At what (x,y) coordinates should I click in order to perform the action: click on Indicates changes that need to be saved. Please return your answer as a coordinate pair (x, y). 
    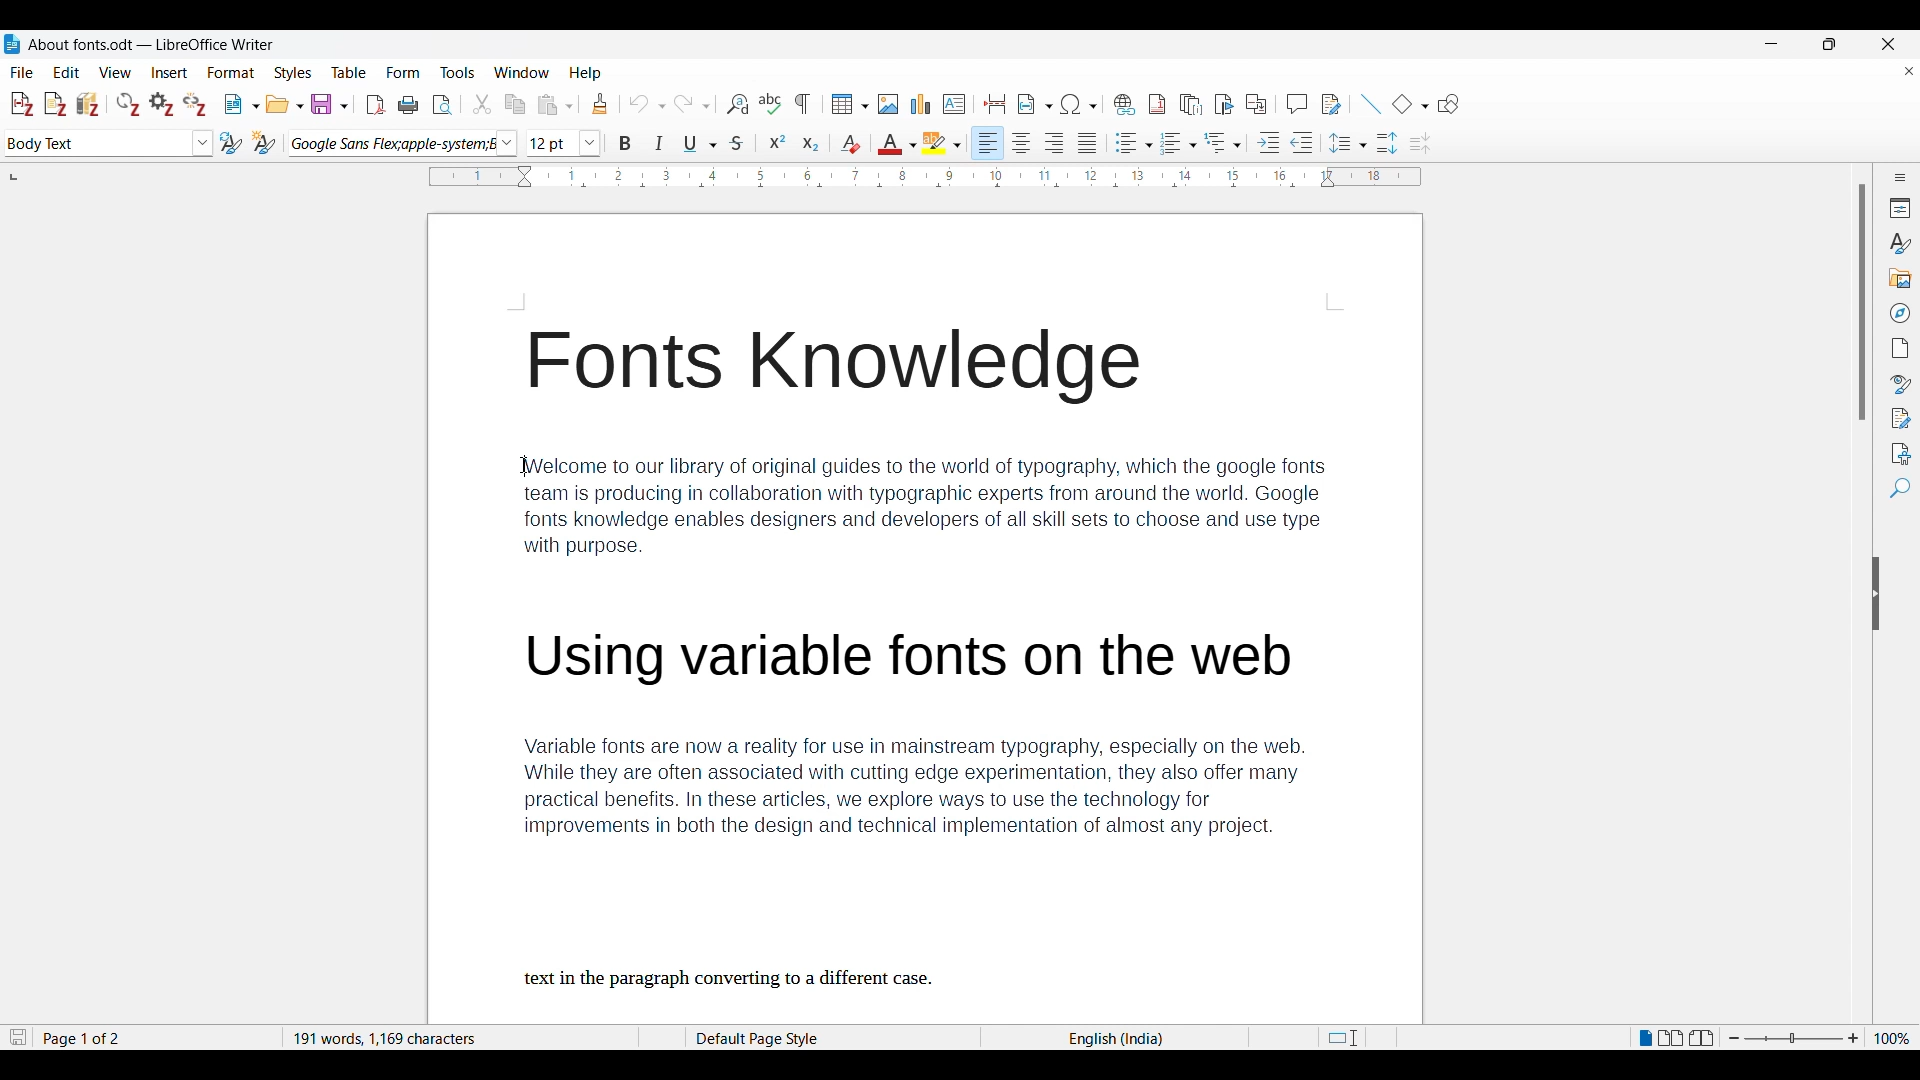
    Looking at the image, I should click on (17, 1036).